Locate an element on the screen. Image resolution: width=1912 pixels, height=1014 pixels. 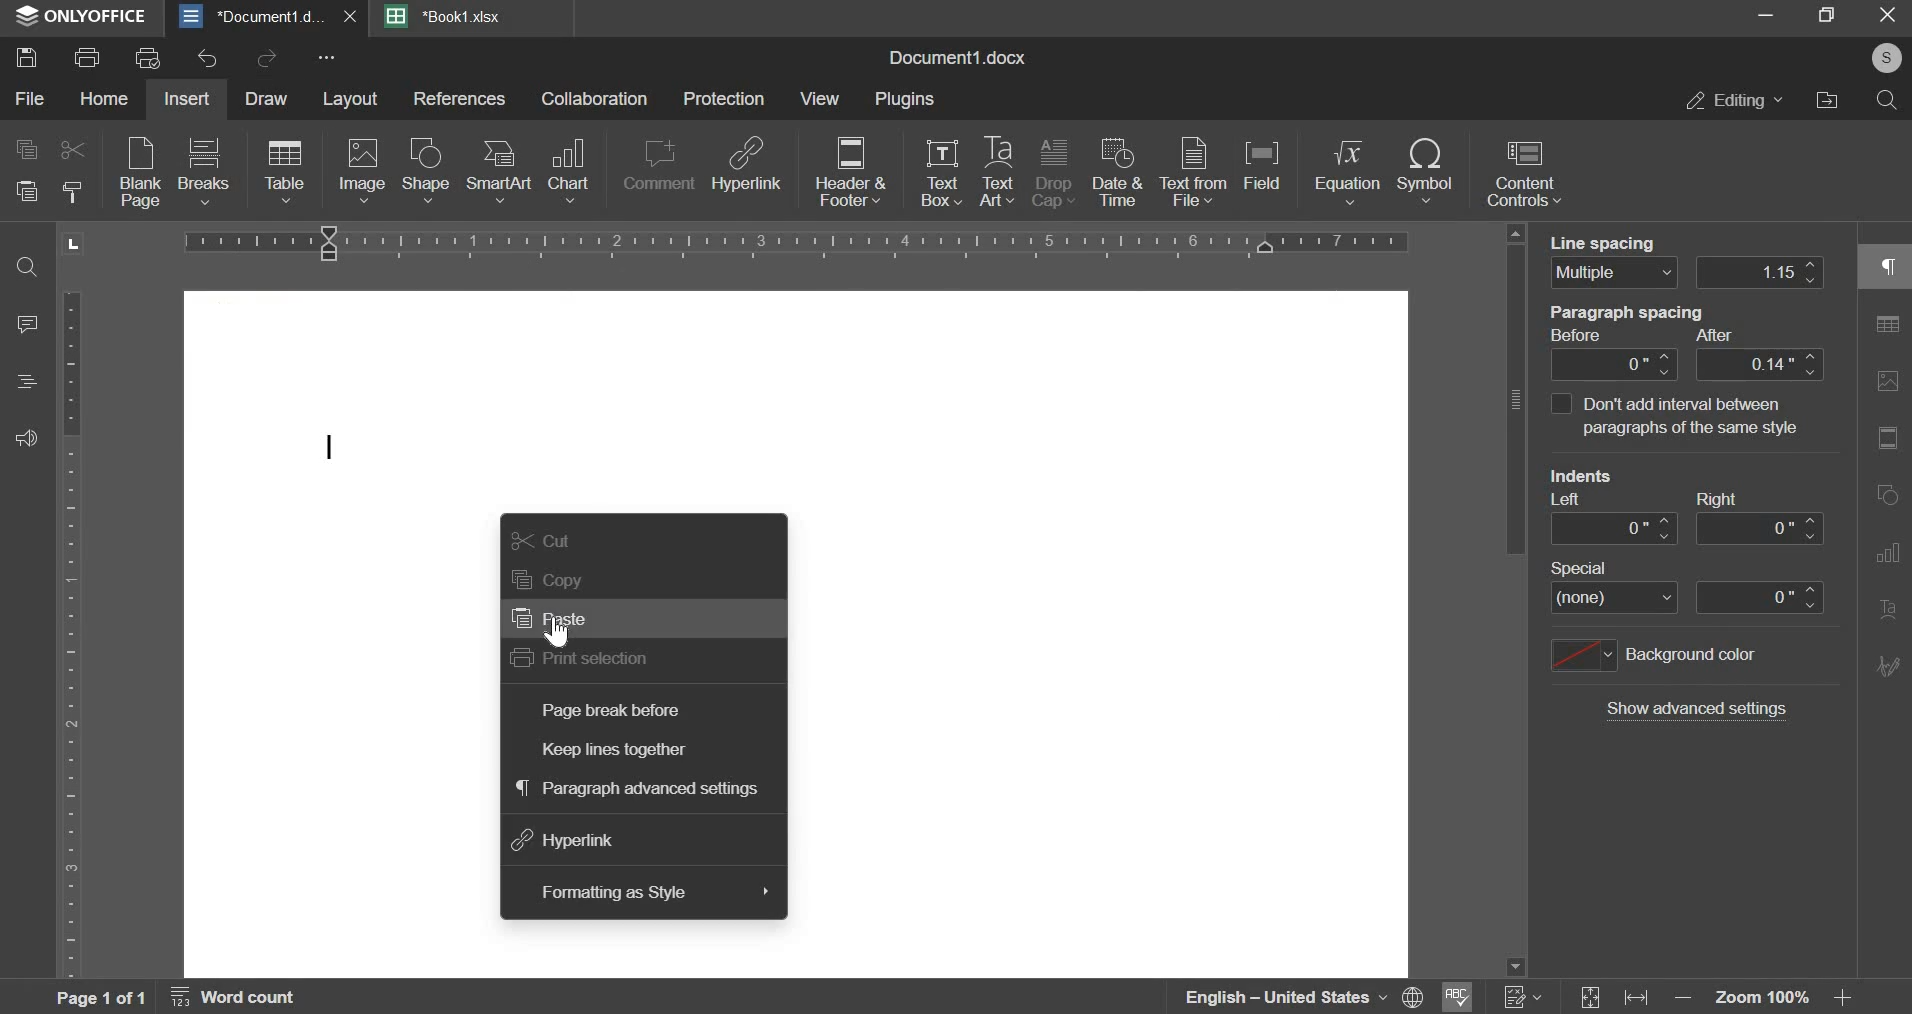
show advanced settings is located at coordinates (1699, 711).